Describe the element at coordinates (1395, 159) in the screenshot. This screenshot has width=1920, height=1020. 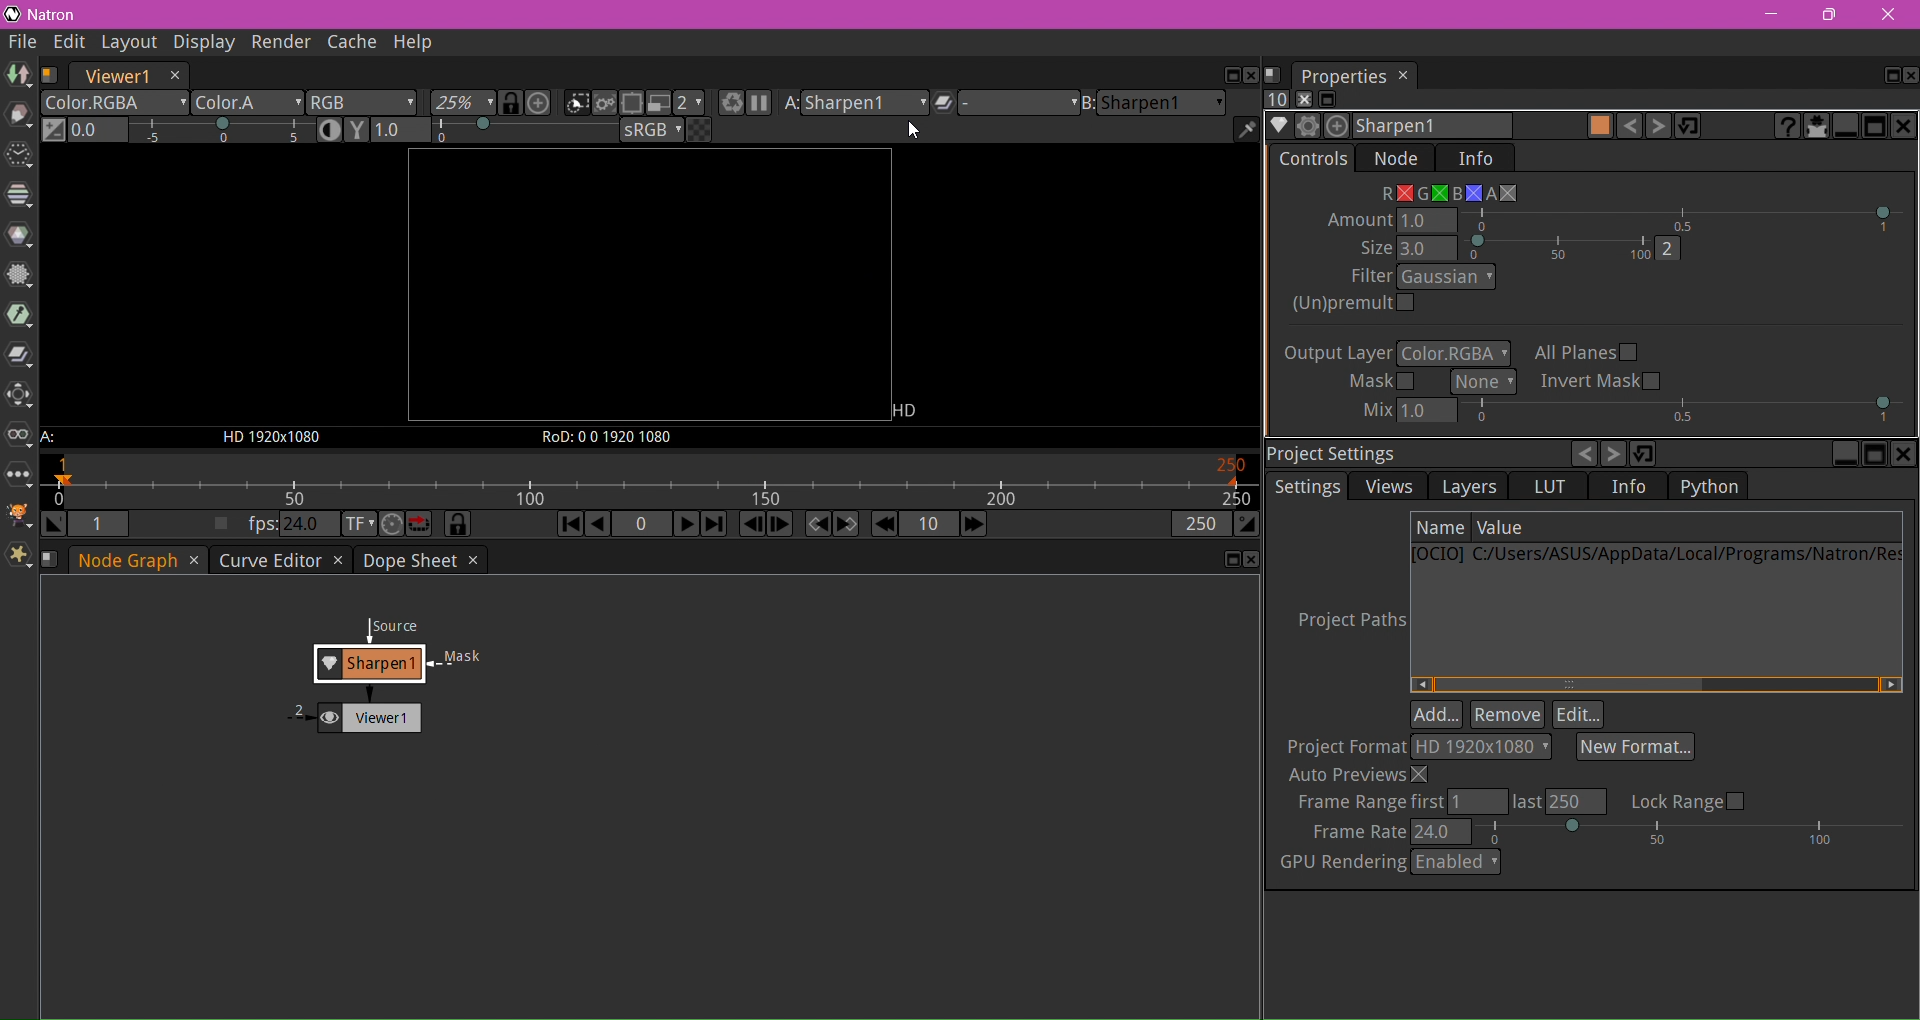
I see `Node` at that location.